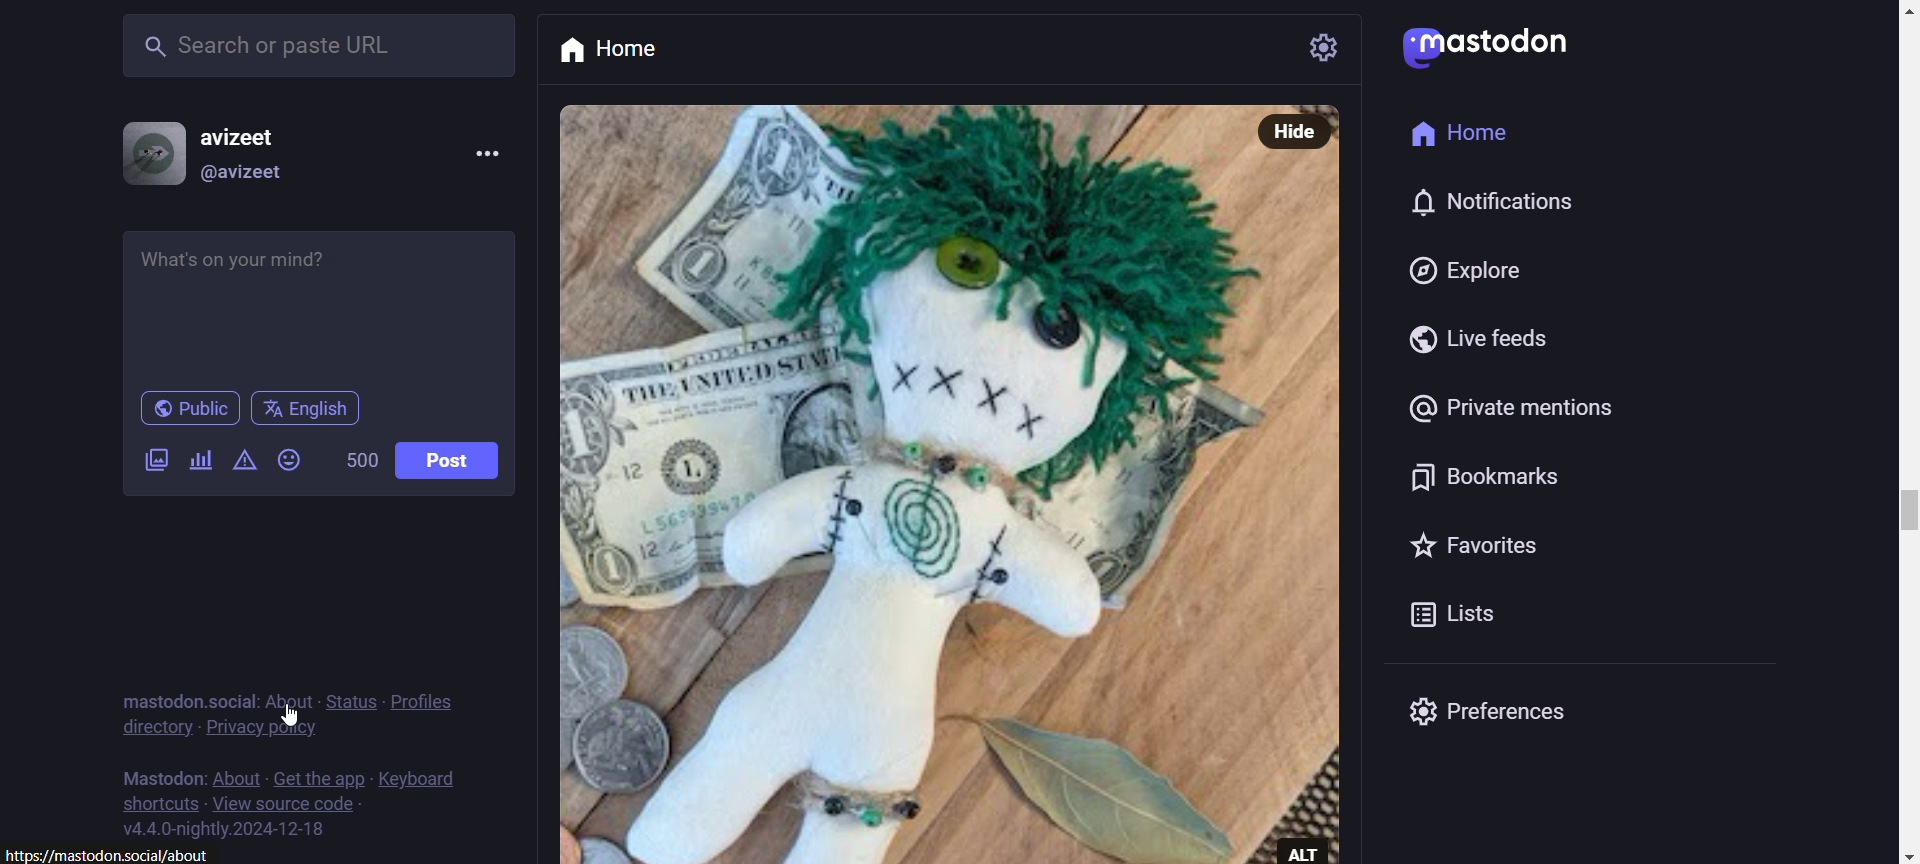  What do you see at coordinates (235, 780) in the screenshot?
I see `about` at bounding box center [235, 780].